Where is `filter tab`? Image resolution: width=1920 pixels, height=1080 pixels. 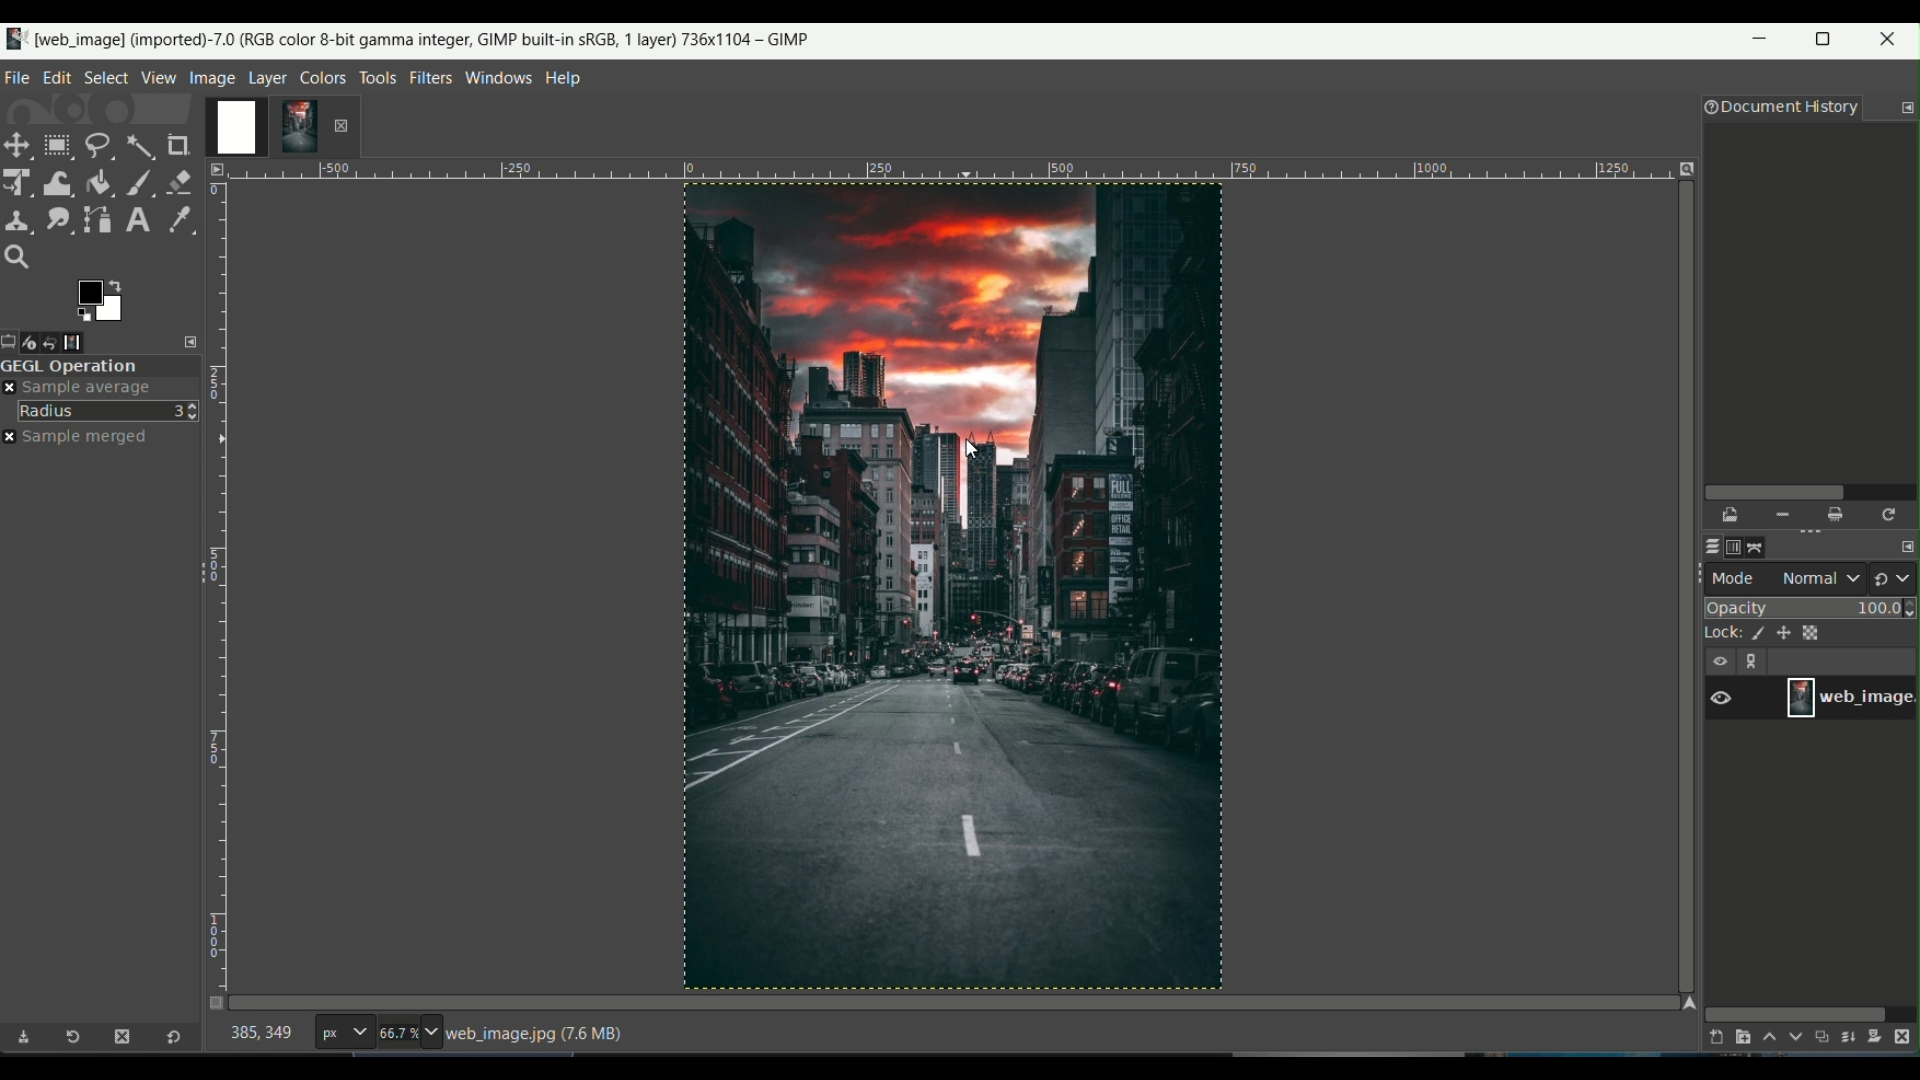 filter tab is located at coordinates (430, 76).